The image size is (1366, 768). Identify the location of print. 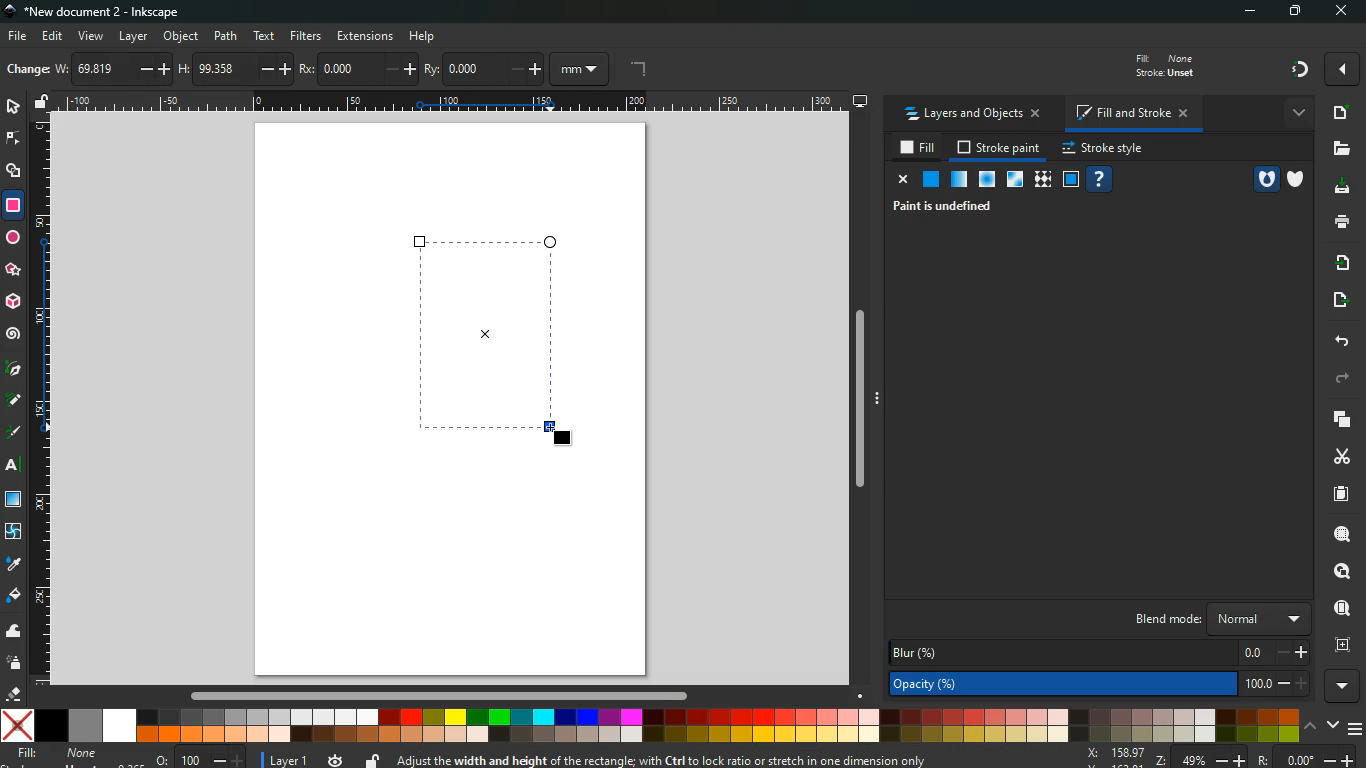
(1337, 223).